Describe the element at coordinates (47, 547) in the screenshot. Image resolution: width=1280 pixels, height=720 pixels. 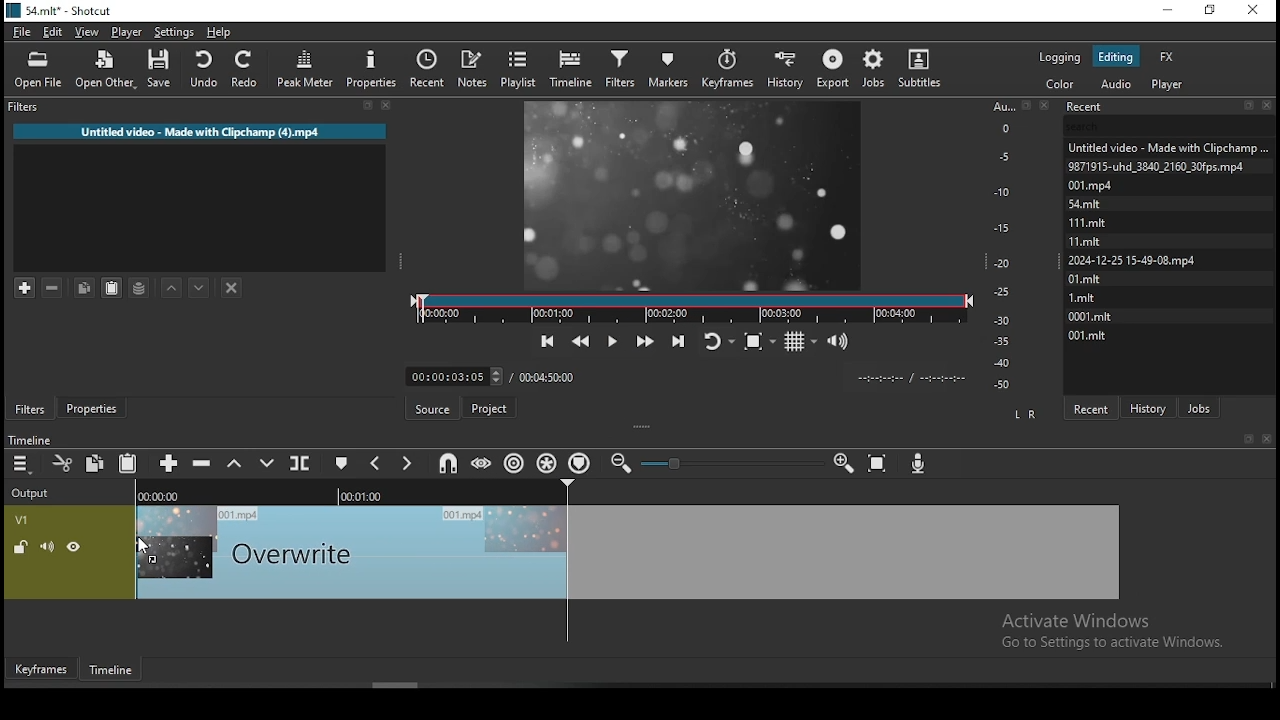
I see `(un)mute` at that location.